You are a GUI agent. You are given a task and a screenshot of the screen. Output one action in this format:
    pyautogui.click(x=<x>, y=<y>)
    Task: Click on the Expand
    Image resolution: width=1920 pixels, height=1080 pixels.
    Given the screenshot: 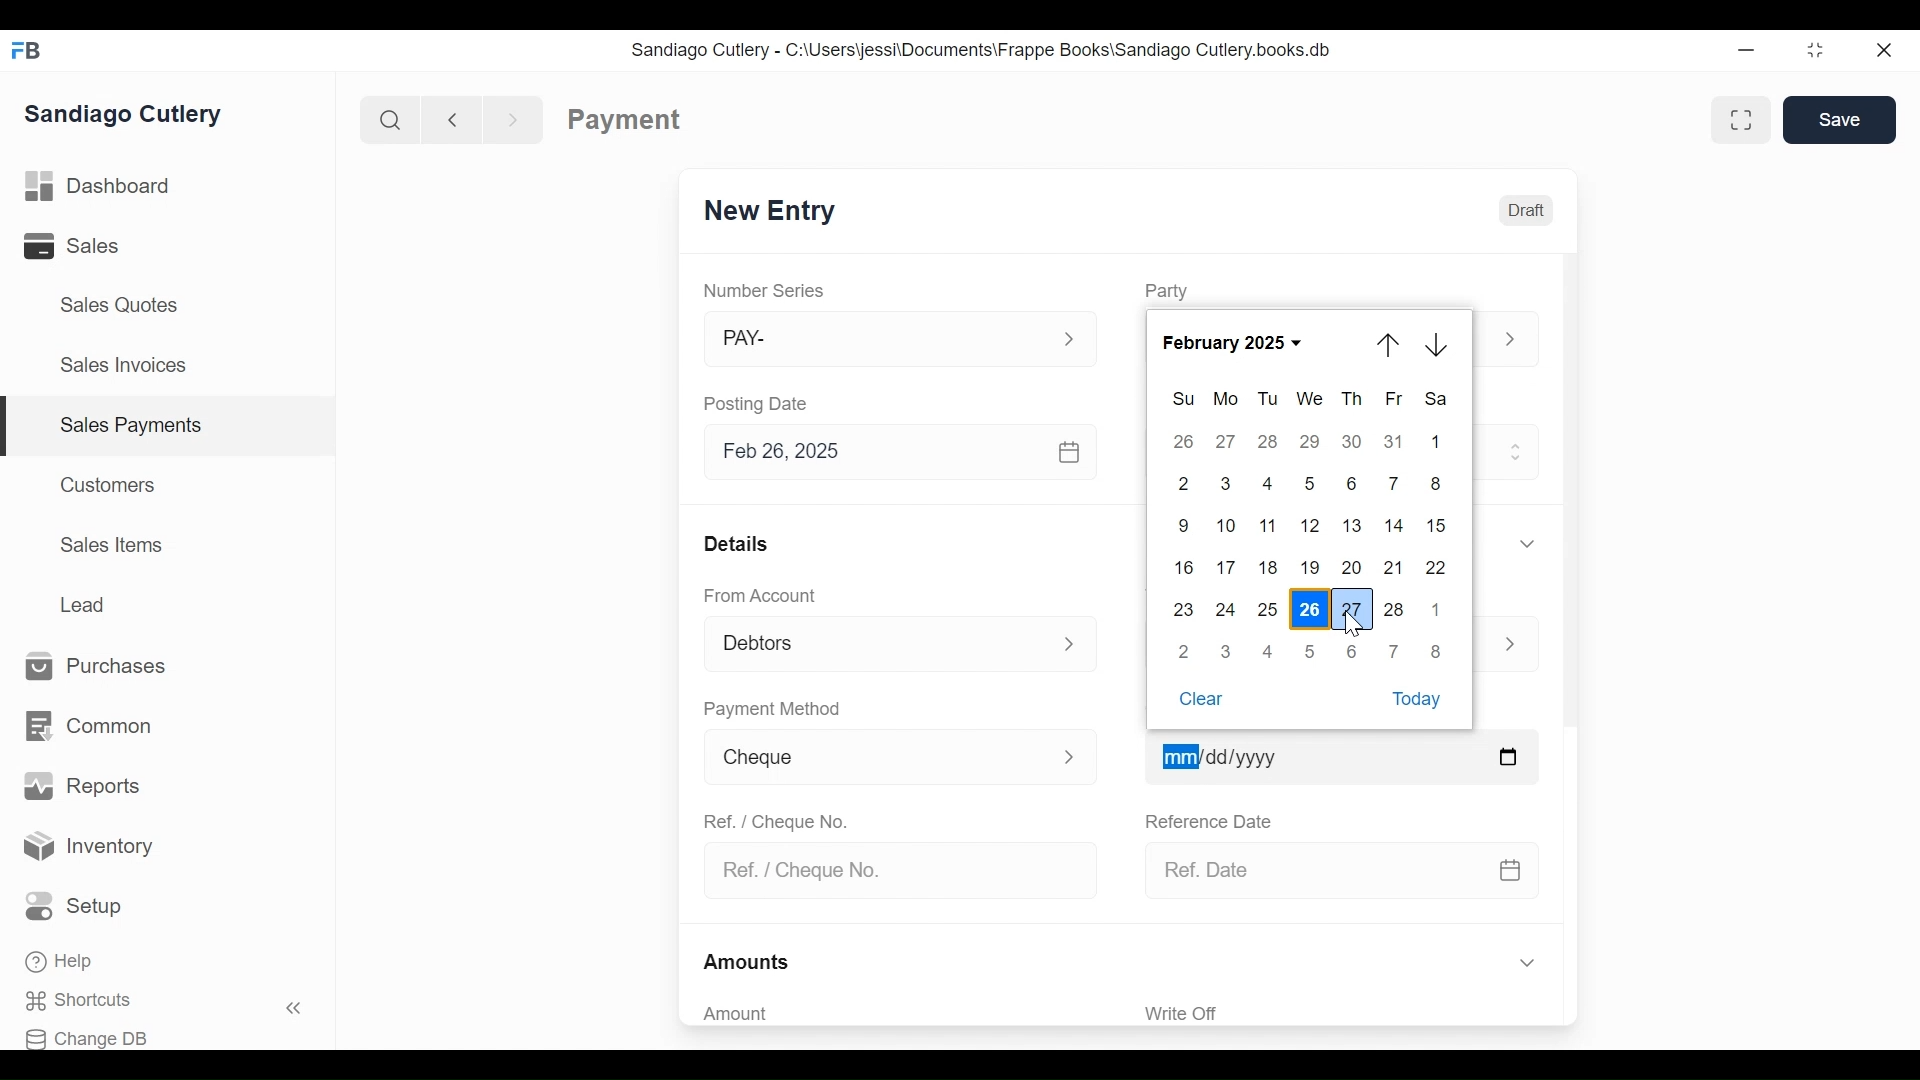 What is the action you would take?
    pyautogui.click(x=1508, y=645)
    